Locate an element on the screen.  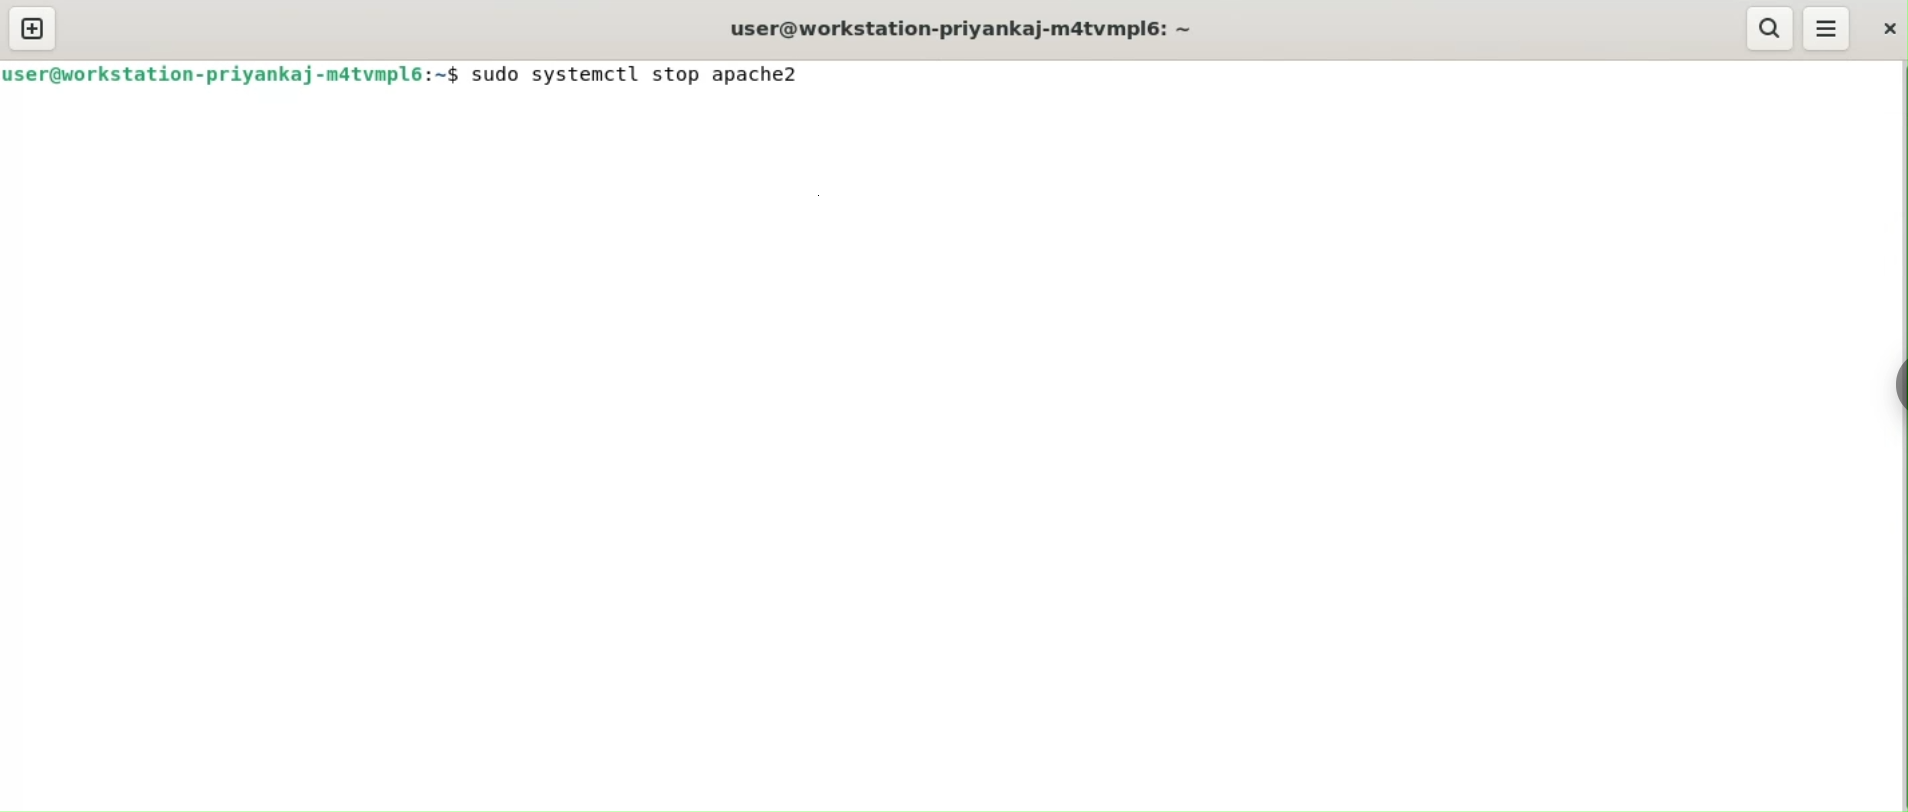
new tab is located at coordinates (33, 28).